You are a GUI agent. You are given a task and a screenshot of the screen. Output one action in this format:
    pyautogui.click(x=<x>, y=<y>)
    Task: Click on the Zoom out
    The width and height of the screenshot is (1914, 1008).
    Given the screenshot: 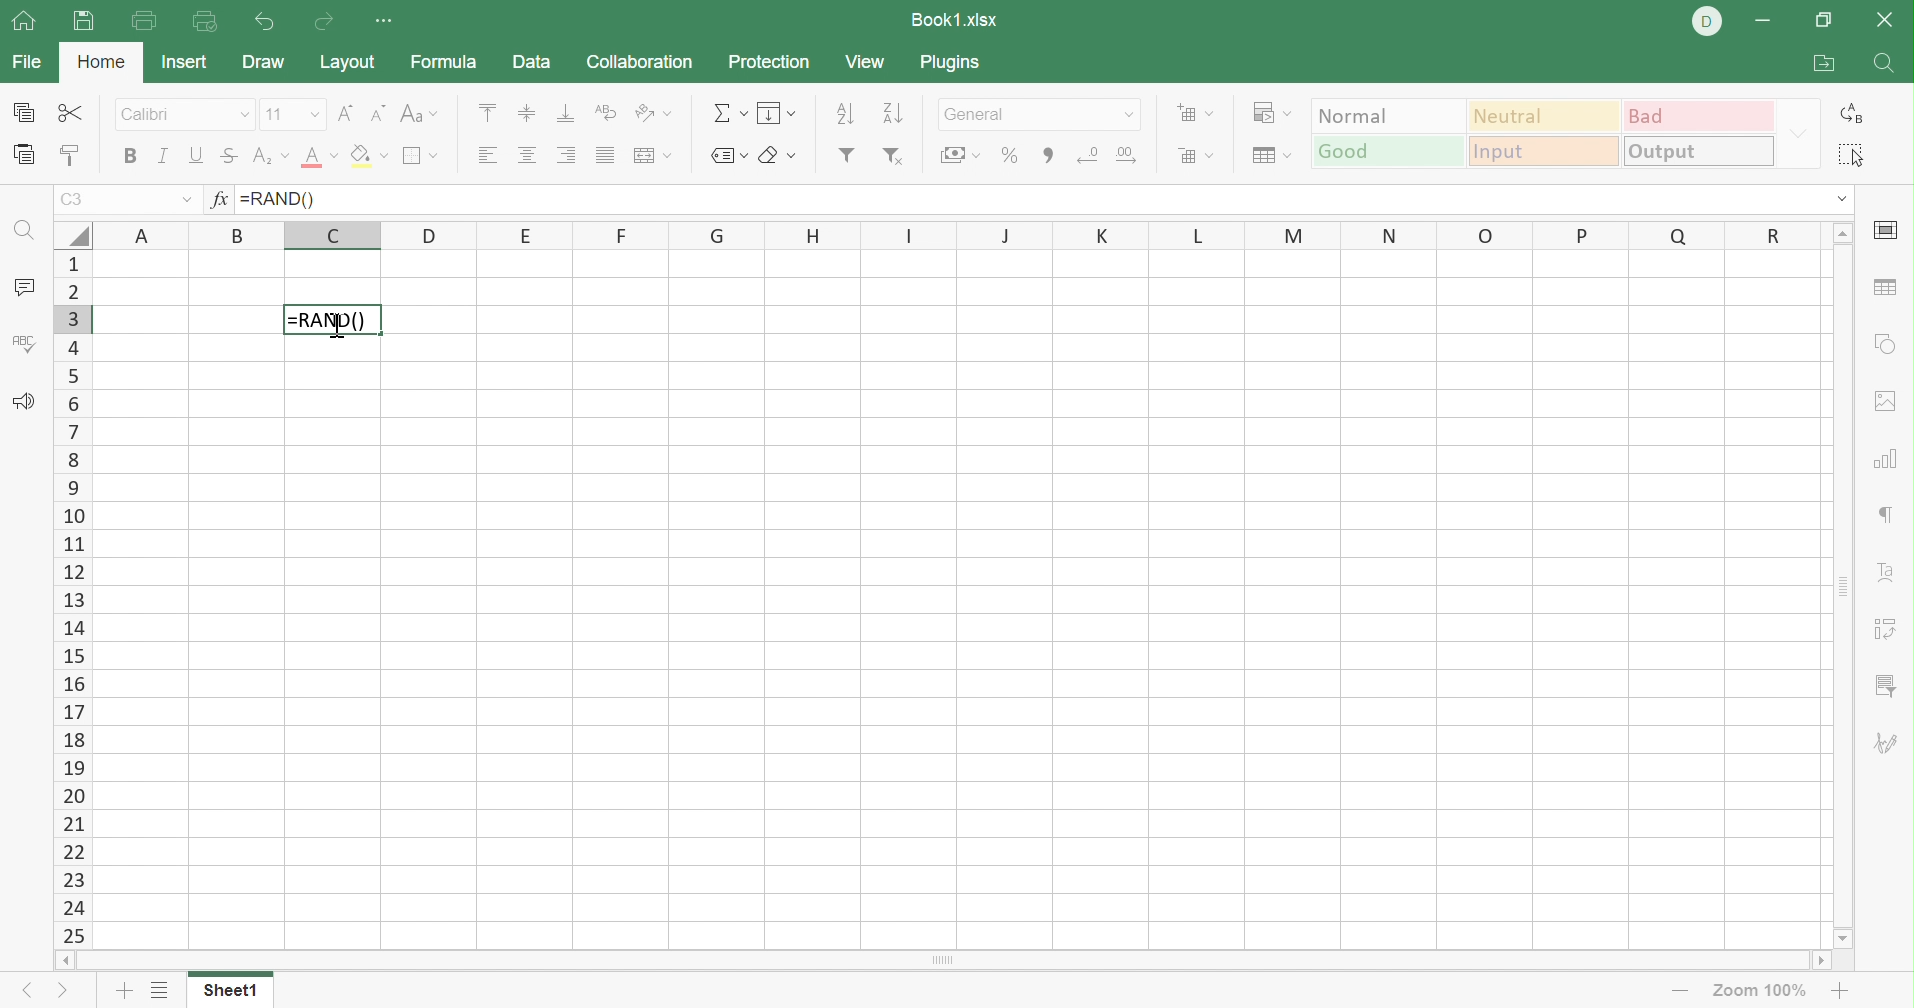 What is the action you would take?
    pyautogui.click(x=1680, y=994)
    